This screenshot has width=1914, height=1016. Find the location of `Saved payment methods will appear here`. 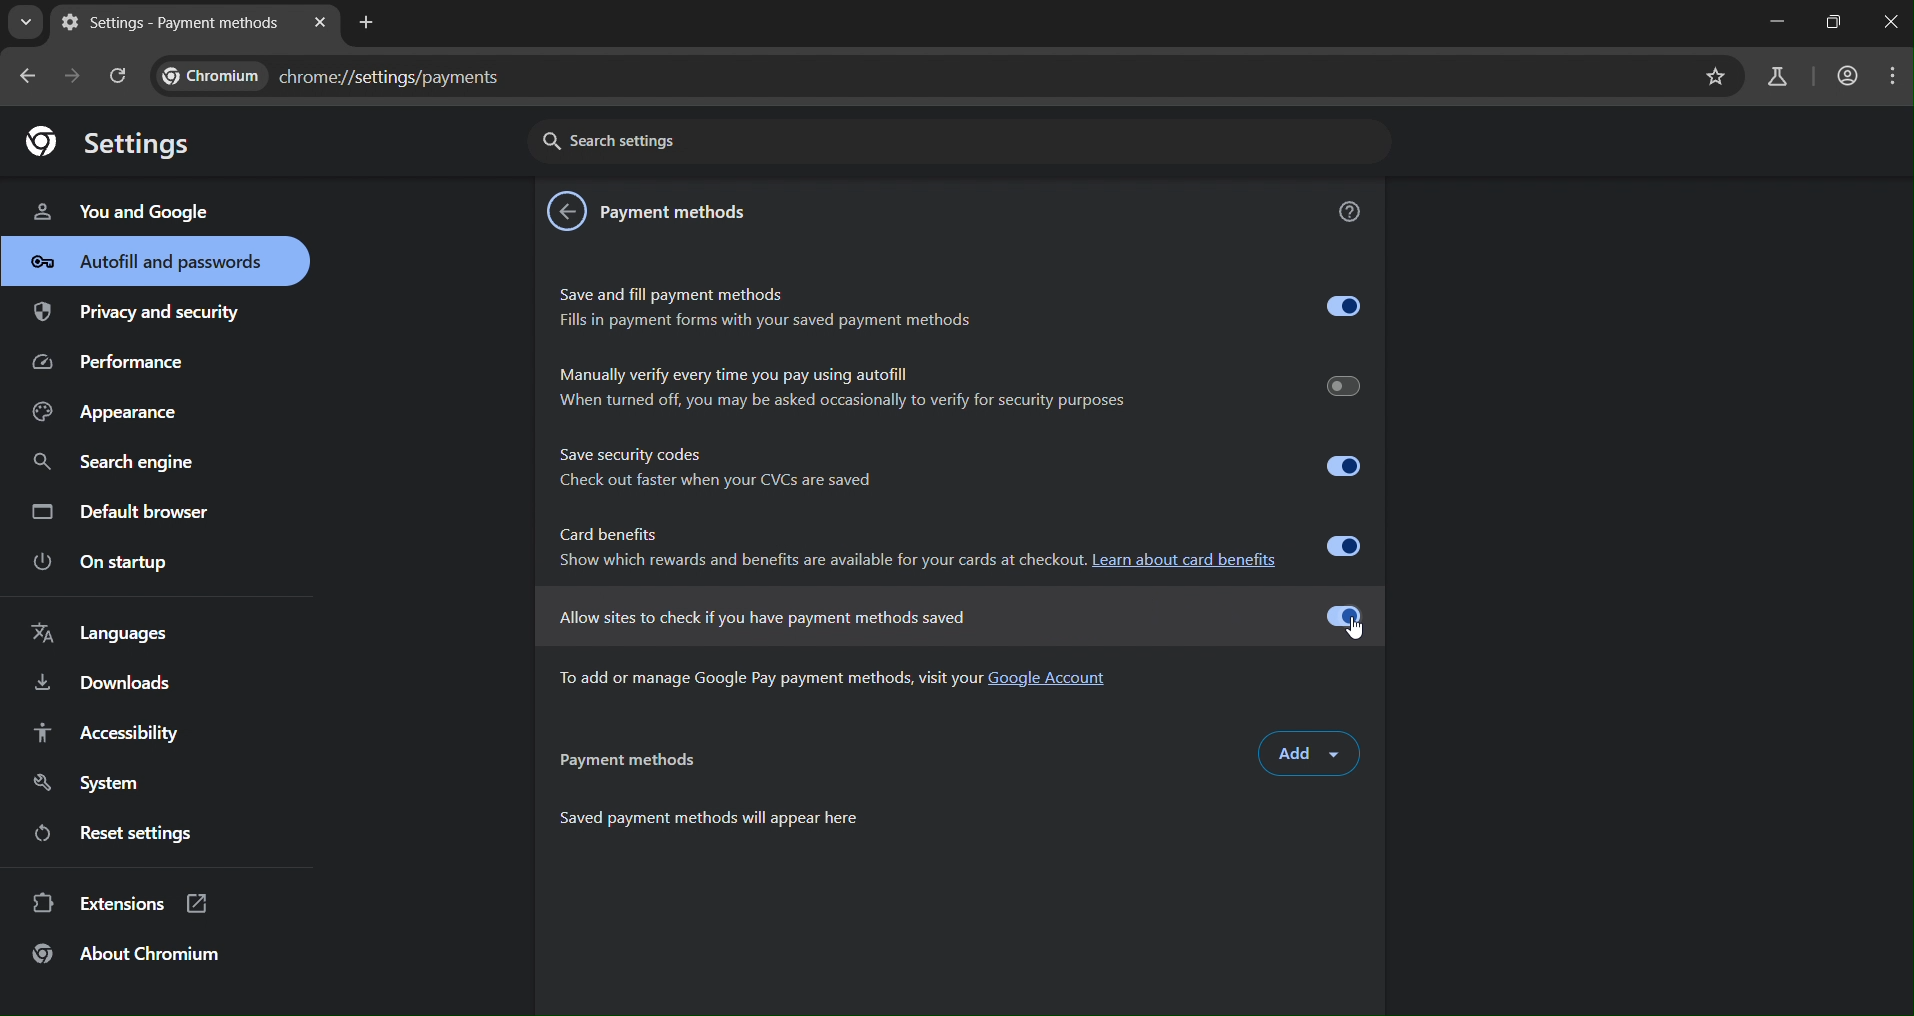

Saved payment methods will appear here is located at coordinates (720, 819).